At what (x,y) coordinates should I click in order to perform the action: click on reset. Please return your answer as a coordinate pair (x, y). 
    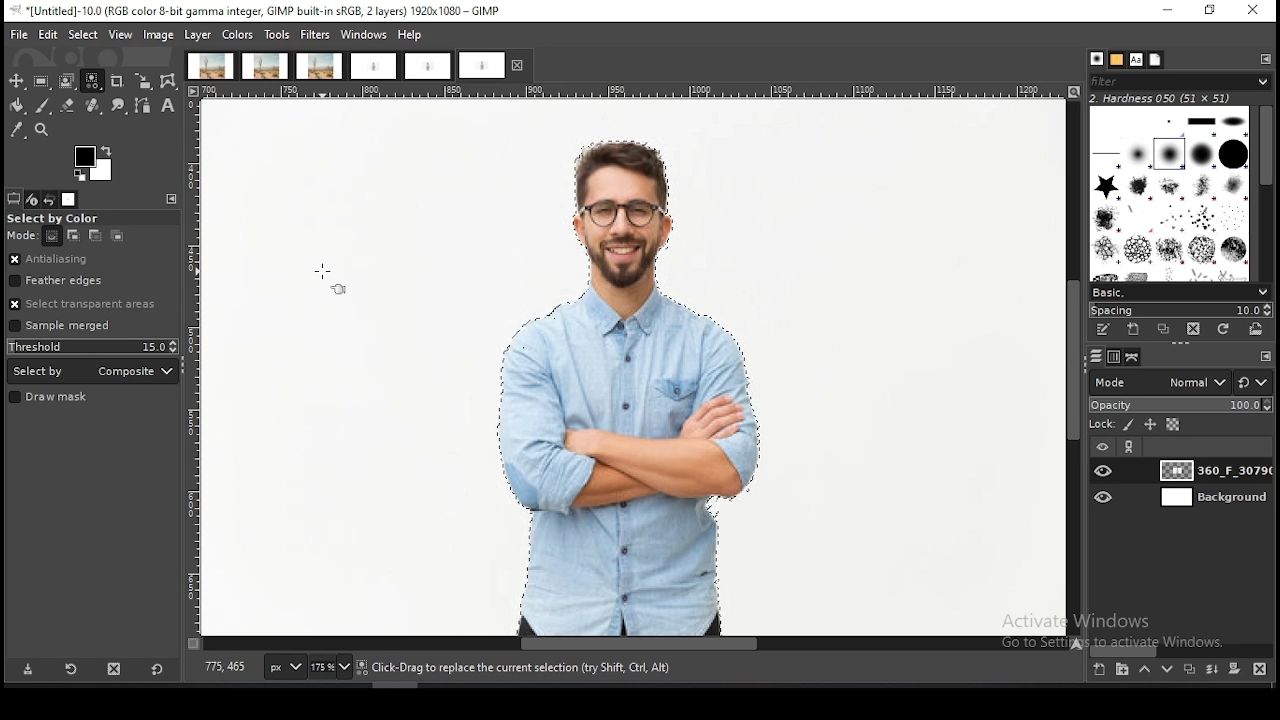
    Looking at the image, I should click on (157, 667).